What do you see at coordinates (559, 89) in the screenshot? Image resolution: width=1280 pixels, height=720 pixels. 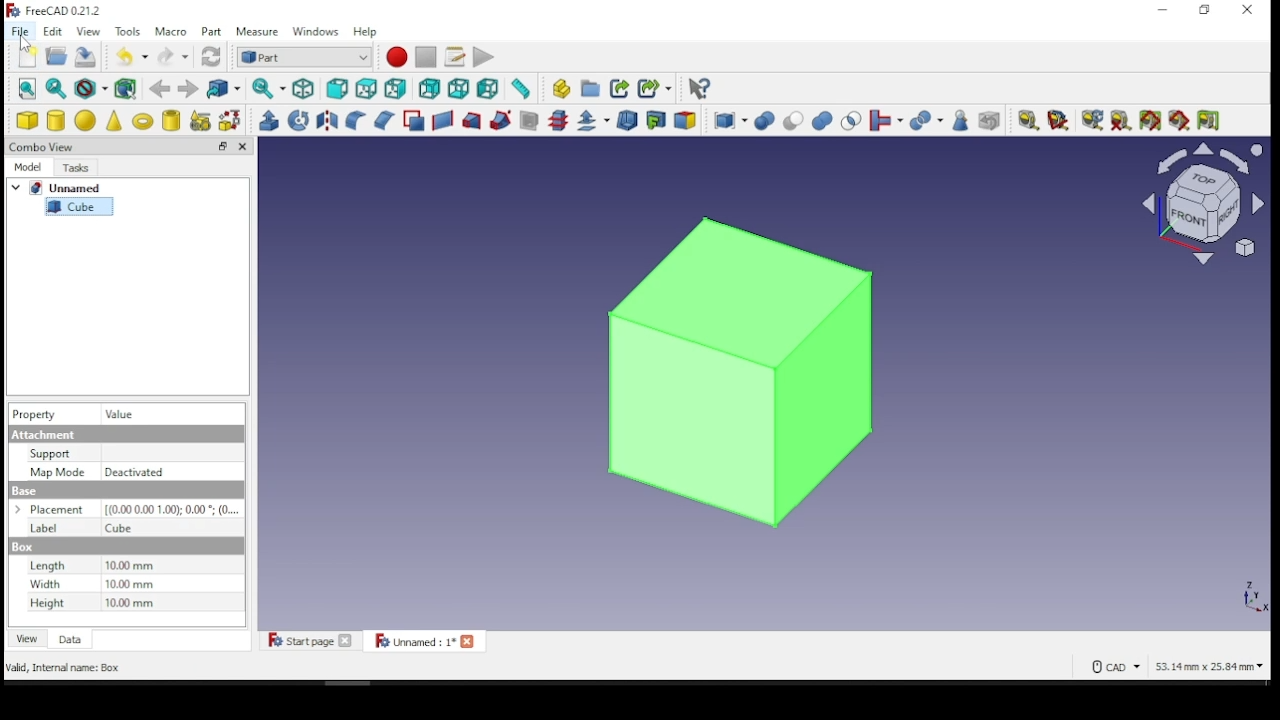 I see `create part` at bounding box center [559, 89].